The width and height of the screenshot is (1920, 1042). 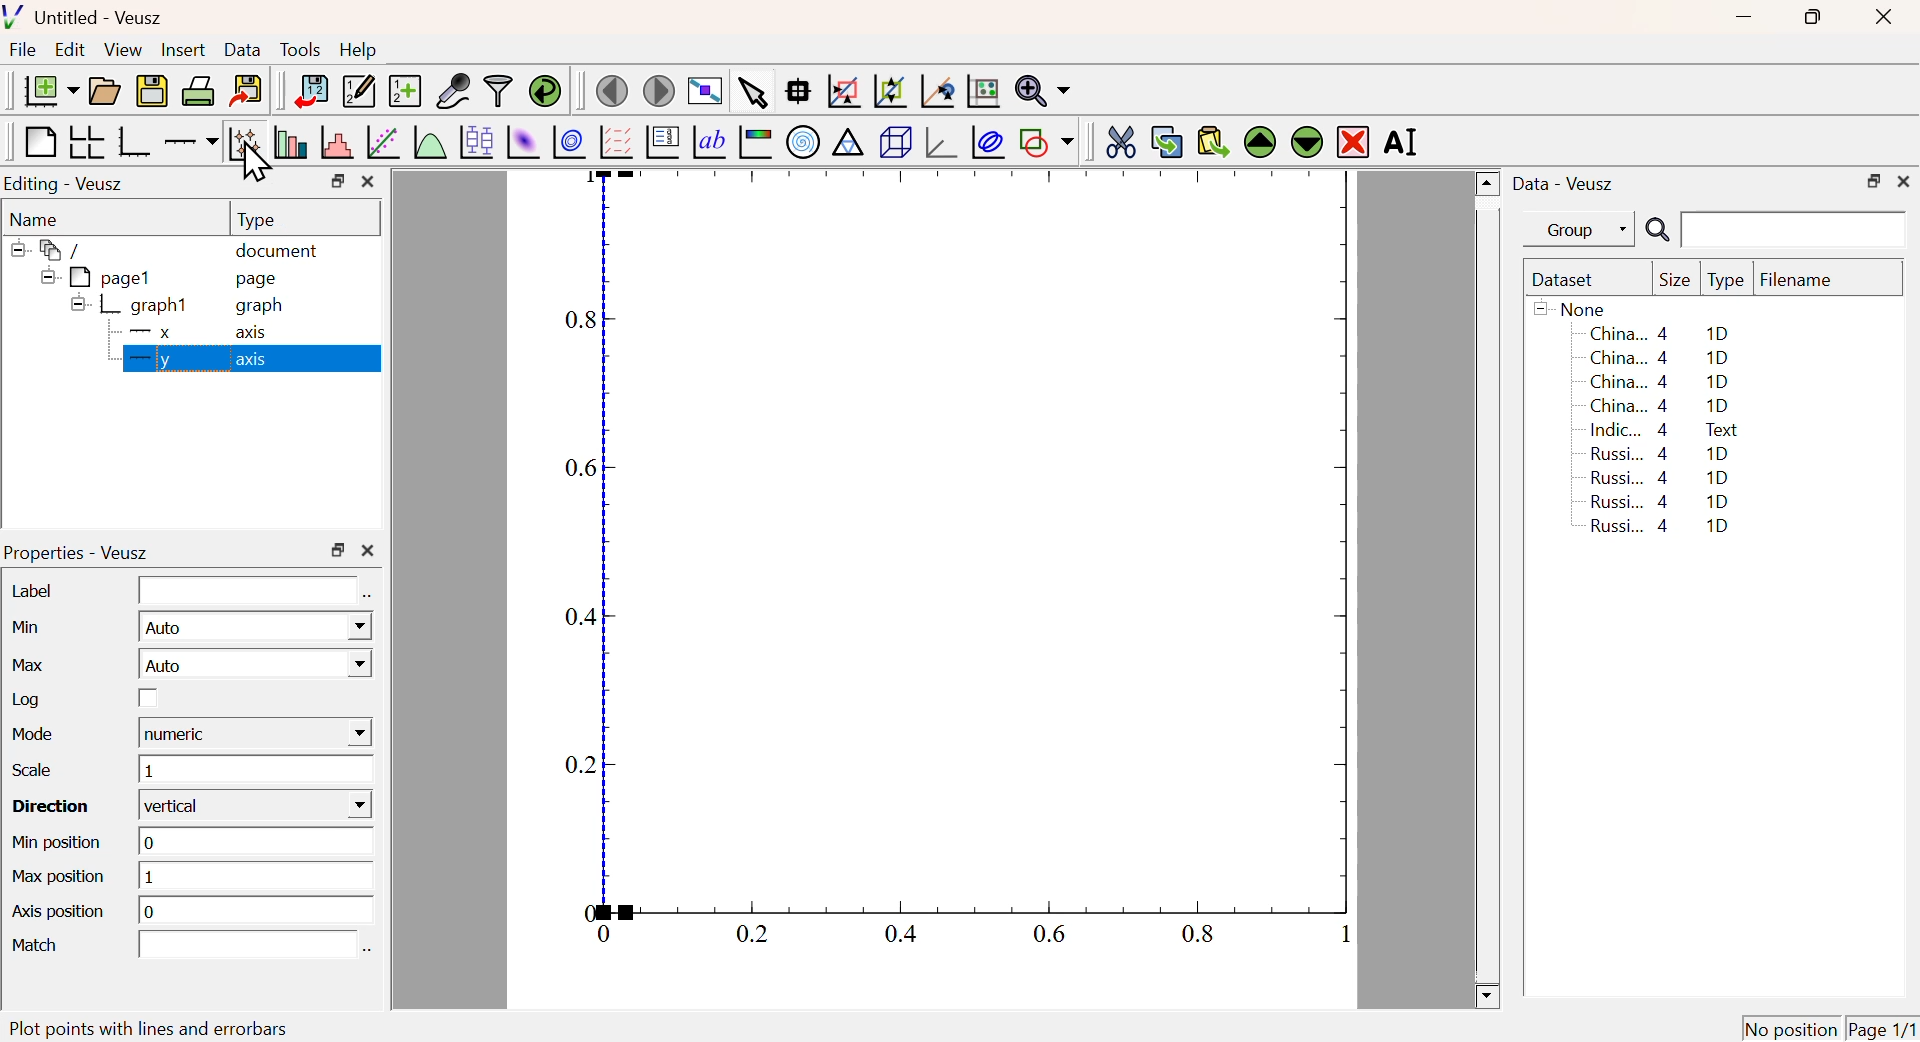 What do you see at coordinates (368, 552) in the screenshot?
I see `Close` at bounding box center [368, 552].